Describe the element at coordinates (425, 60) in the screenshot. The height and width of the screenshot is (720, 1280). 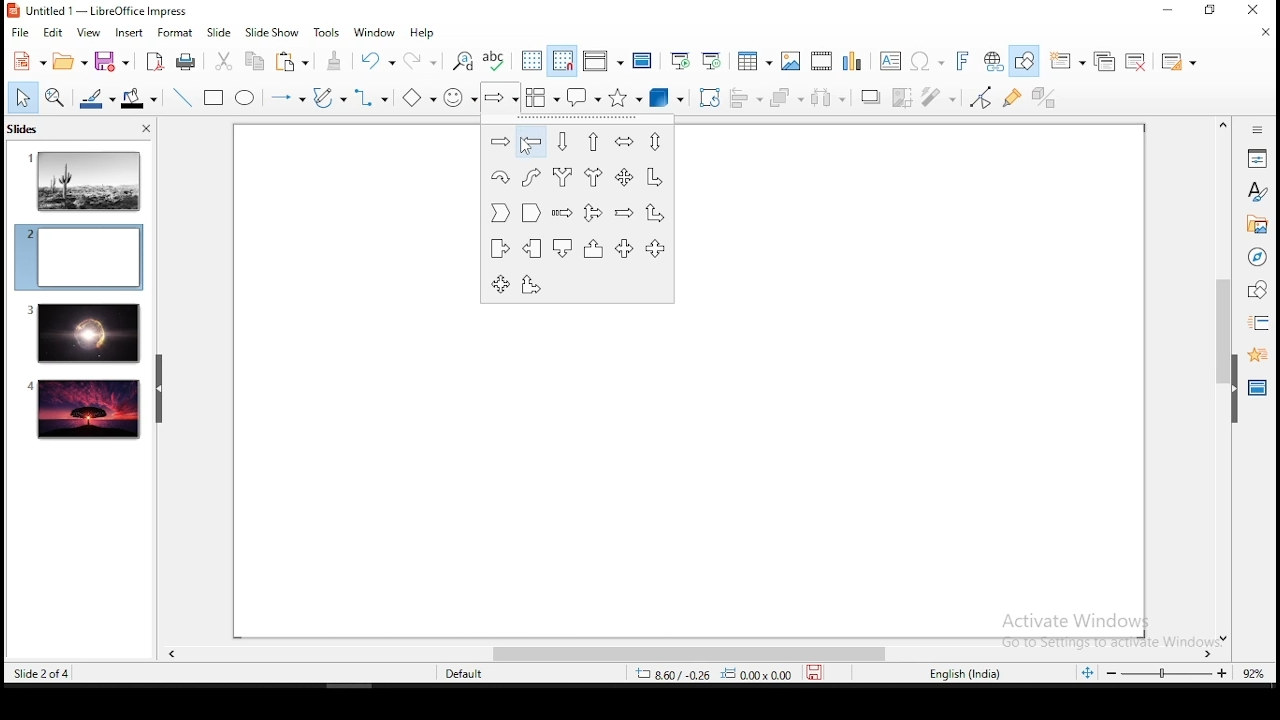
I see `redo` at that location.